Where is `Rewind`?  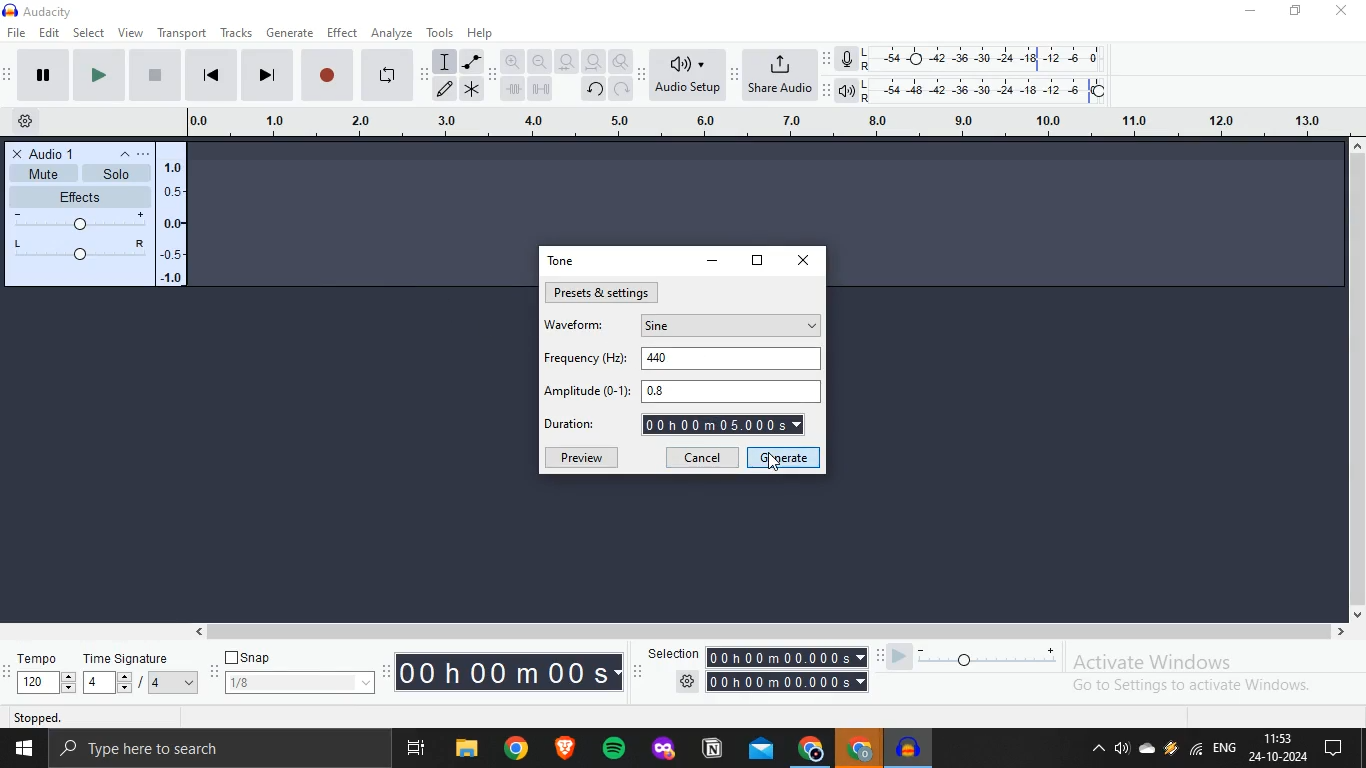
Rewind is located at coordinates (389, 72).